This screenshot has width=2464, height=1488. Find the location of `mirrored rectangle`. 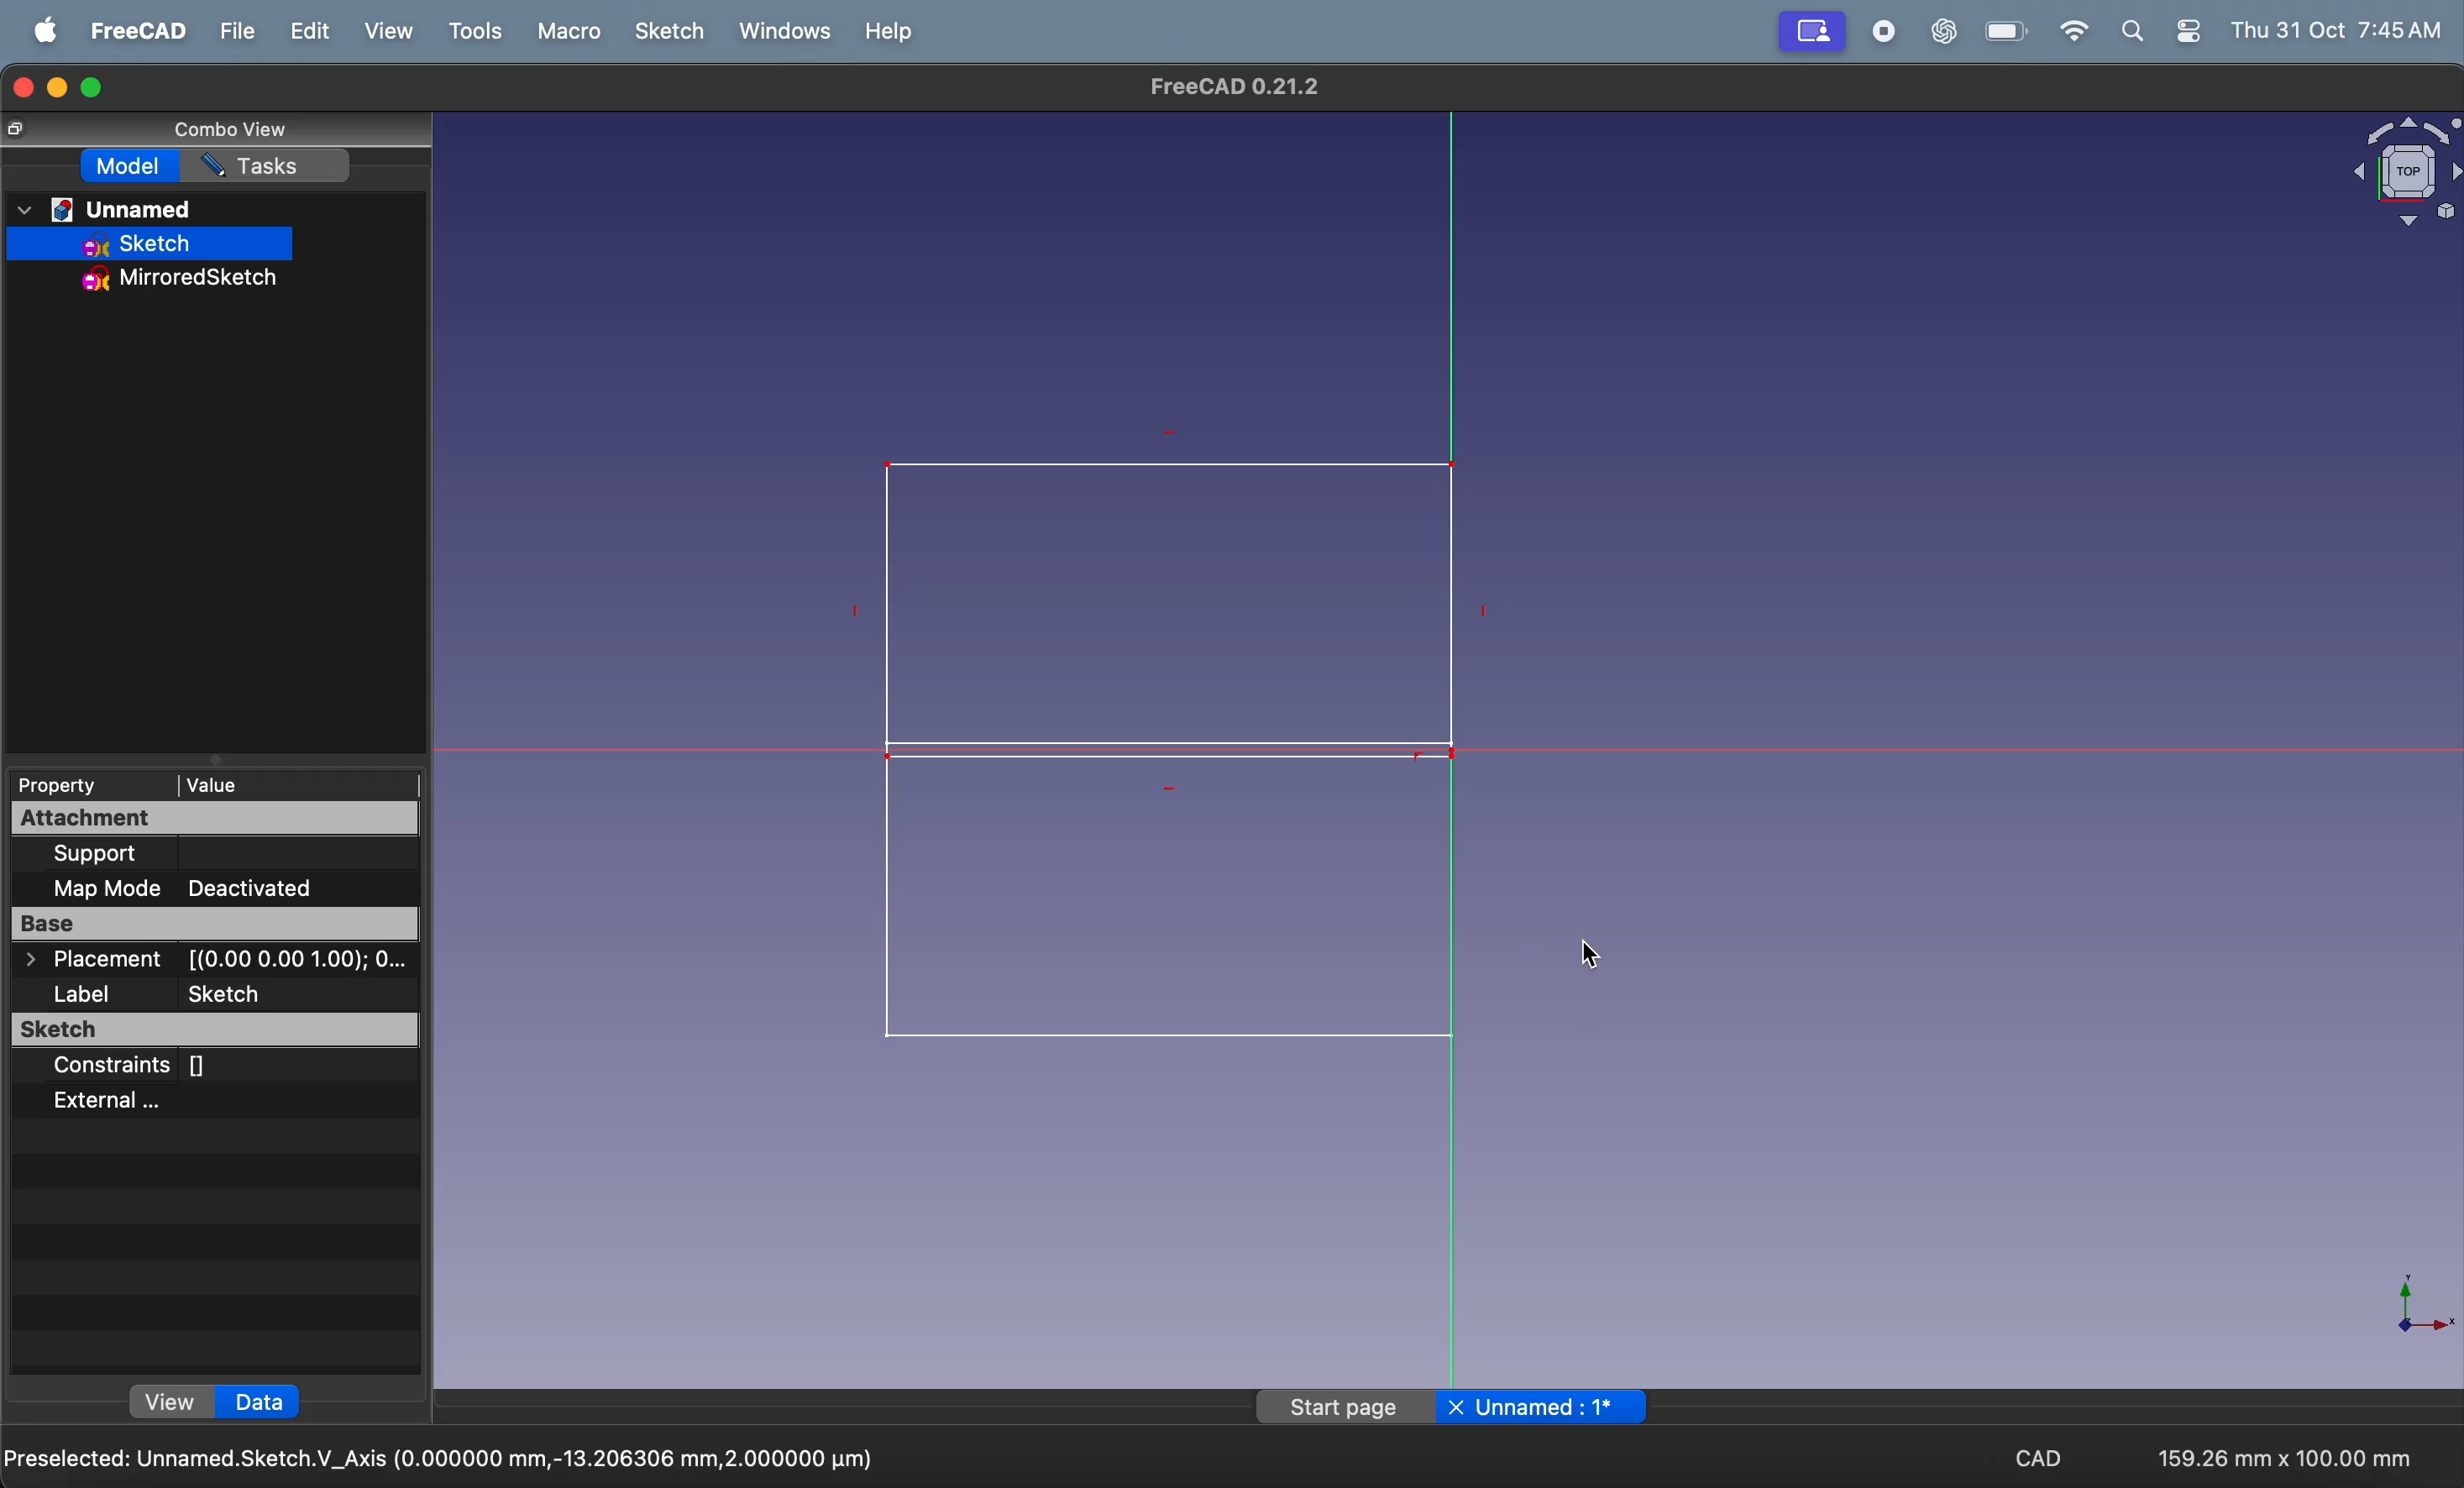

mirrored rectangle is located at coordinates (1158, 912).